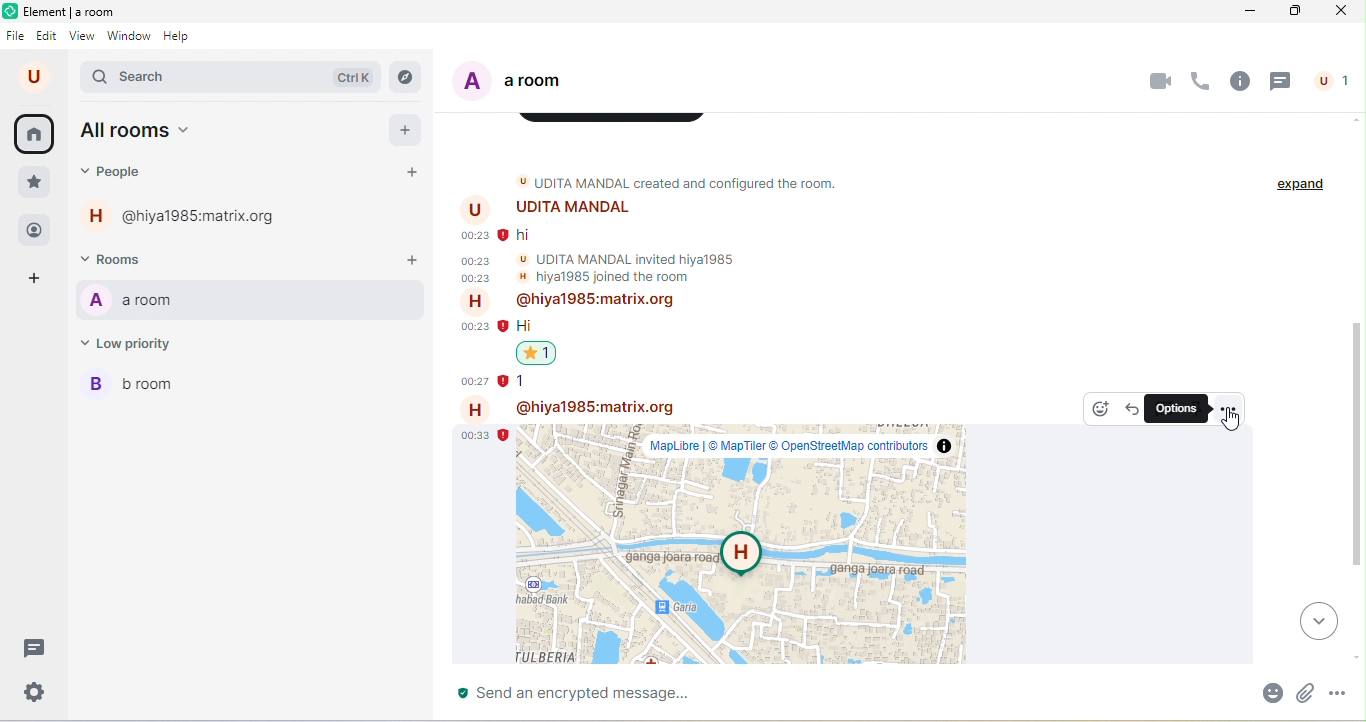  I want to click on people, so click(125, 173).